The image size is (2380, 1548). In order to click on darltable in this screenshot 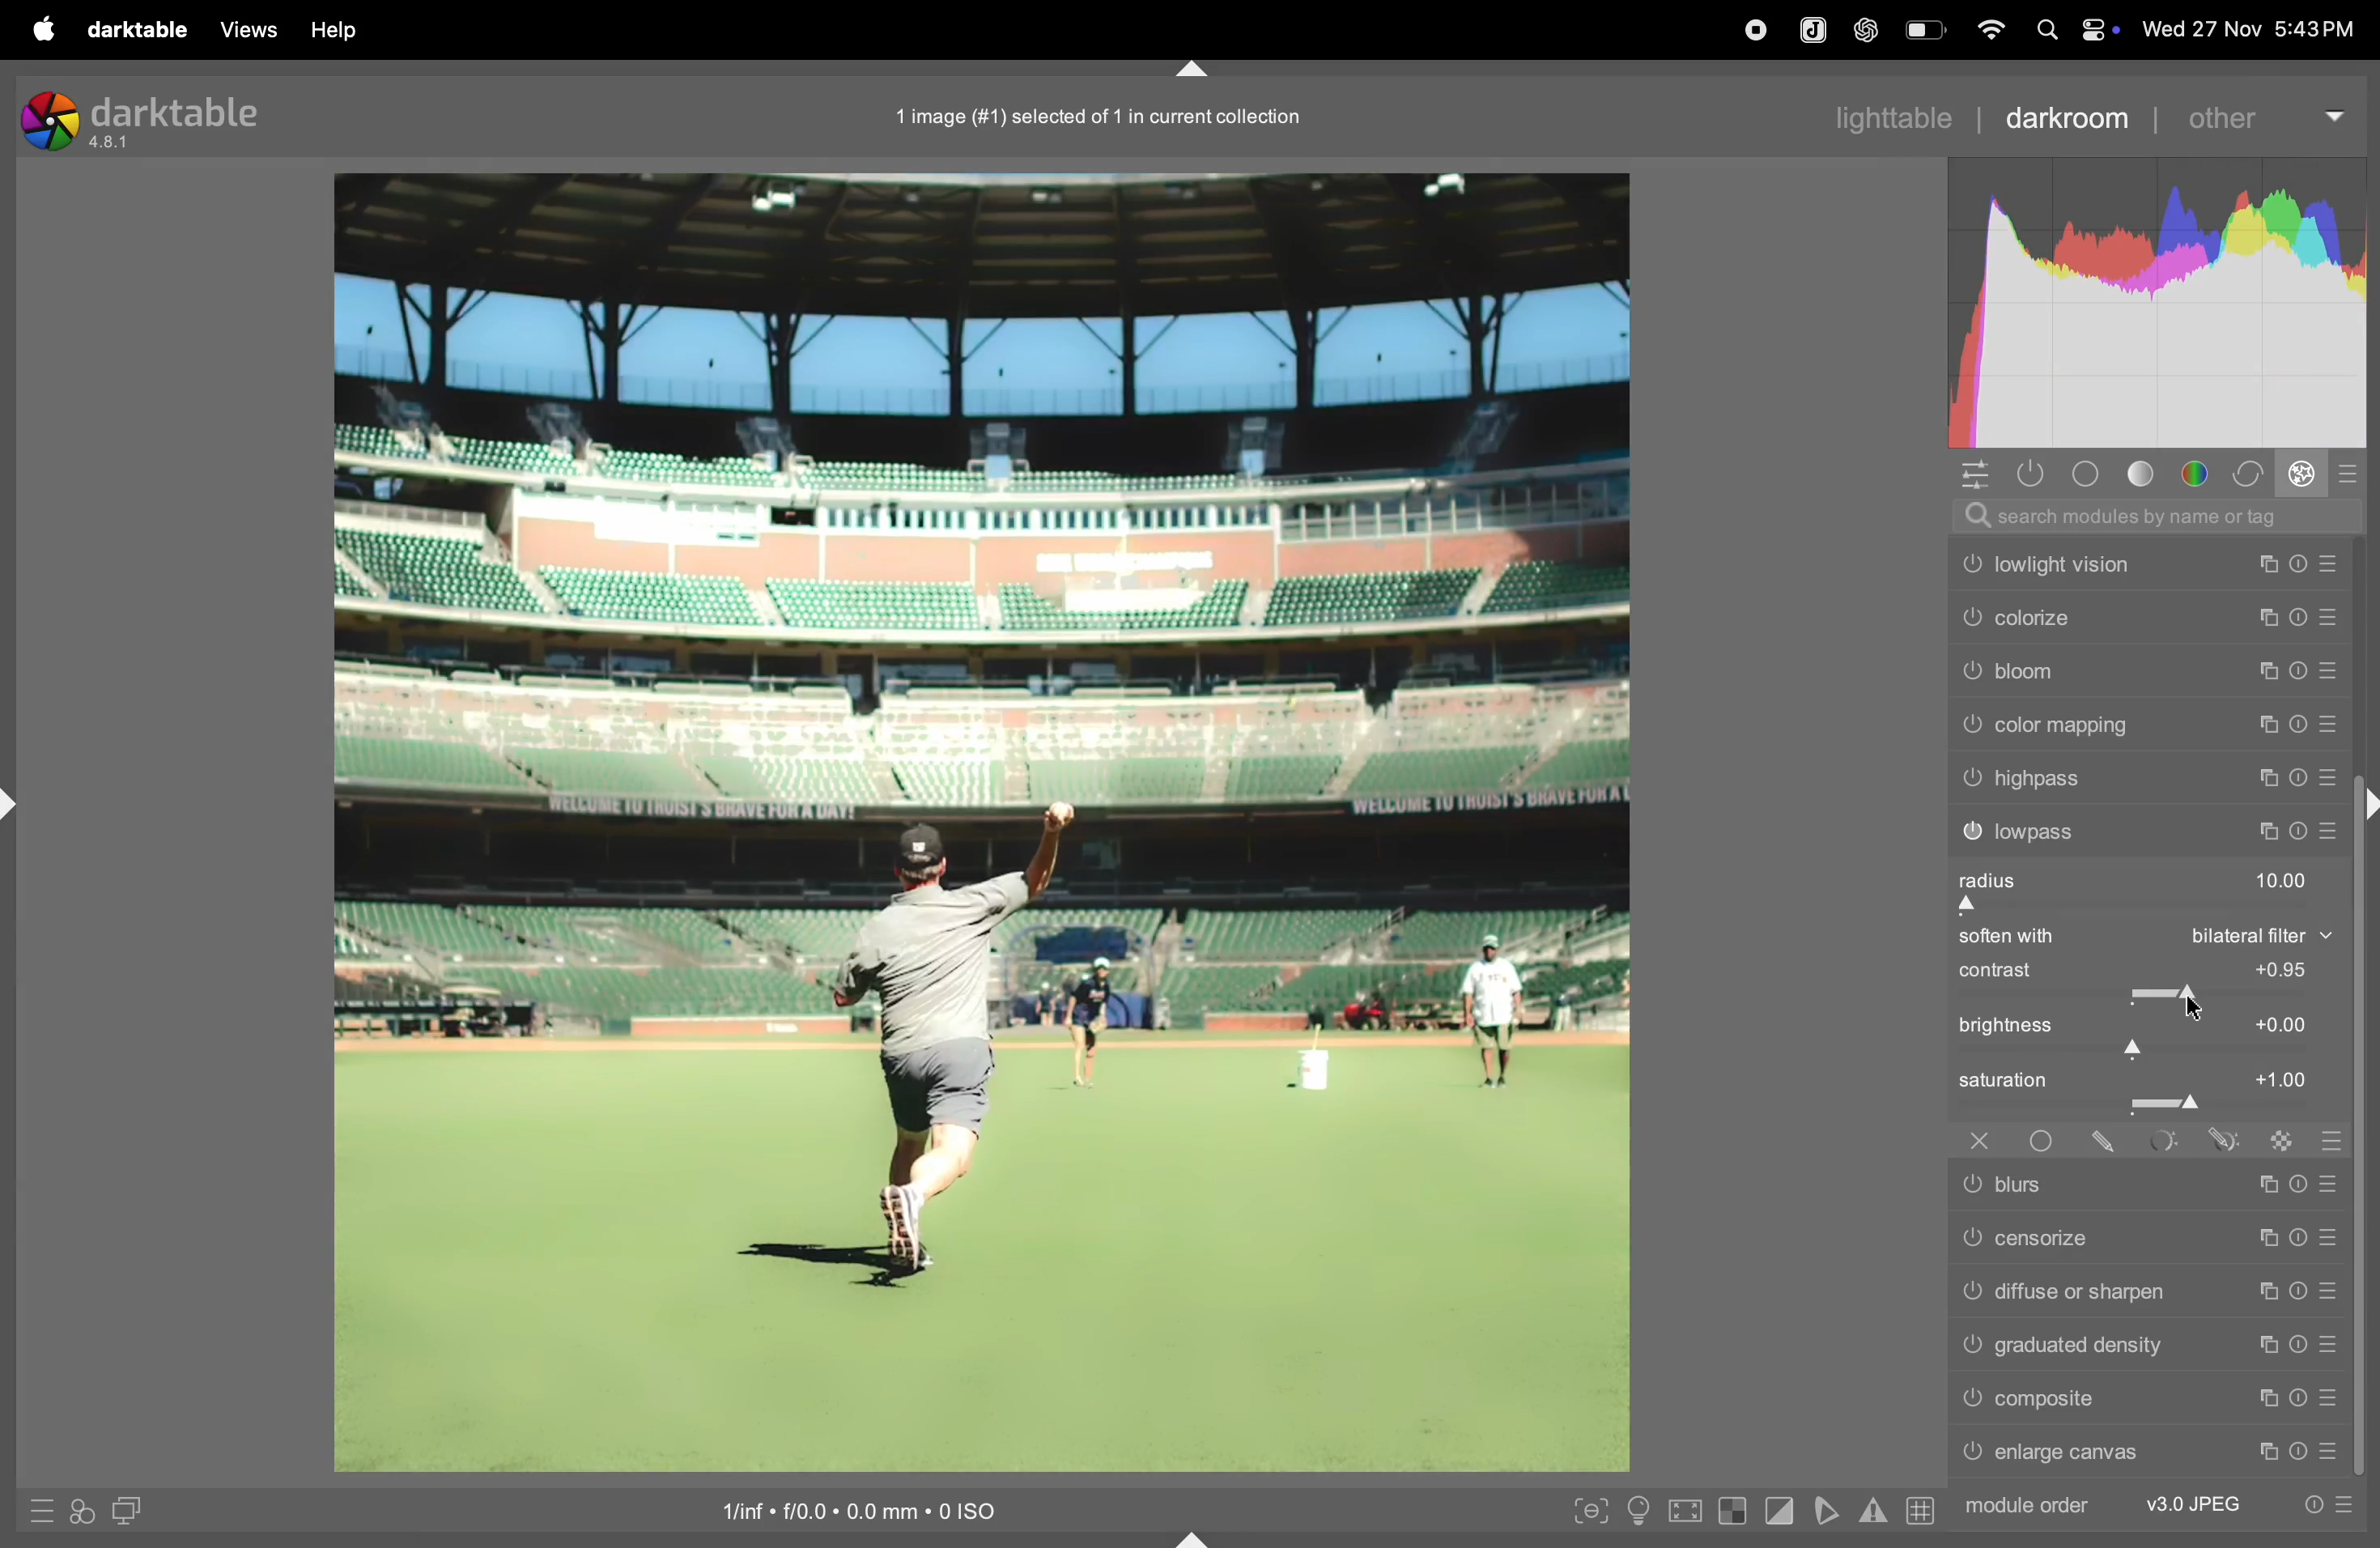, I will do `click(133, 31)`.